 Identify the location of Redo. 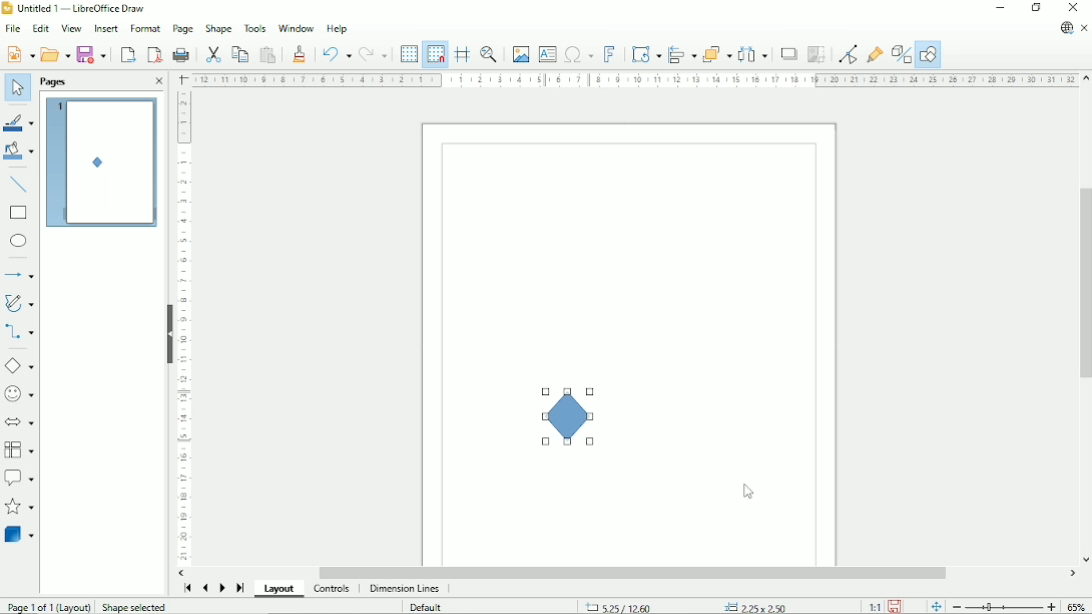
(375, 53).